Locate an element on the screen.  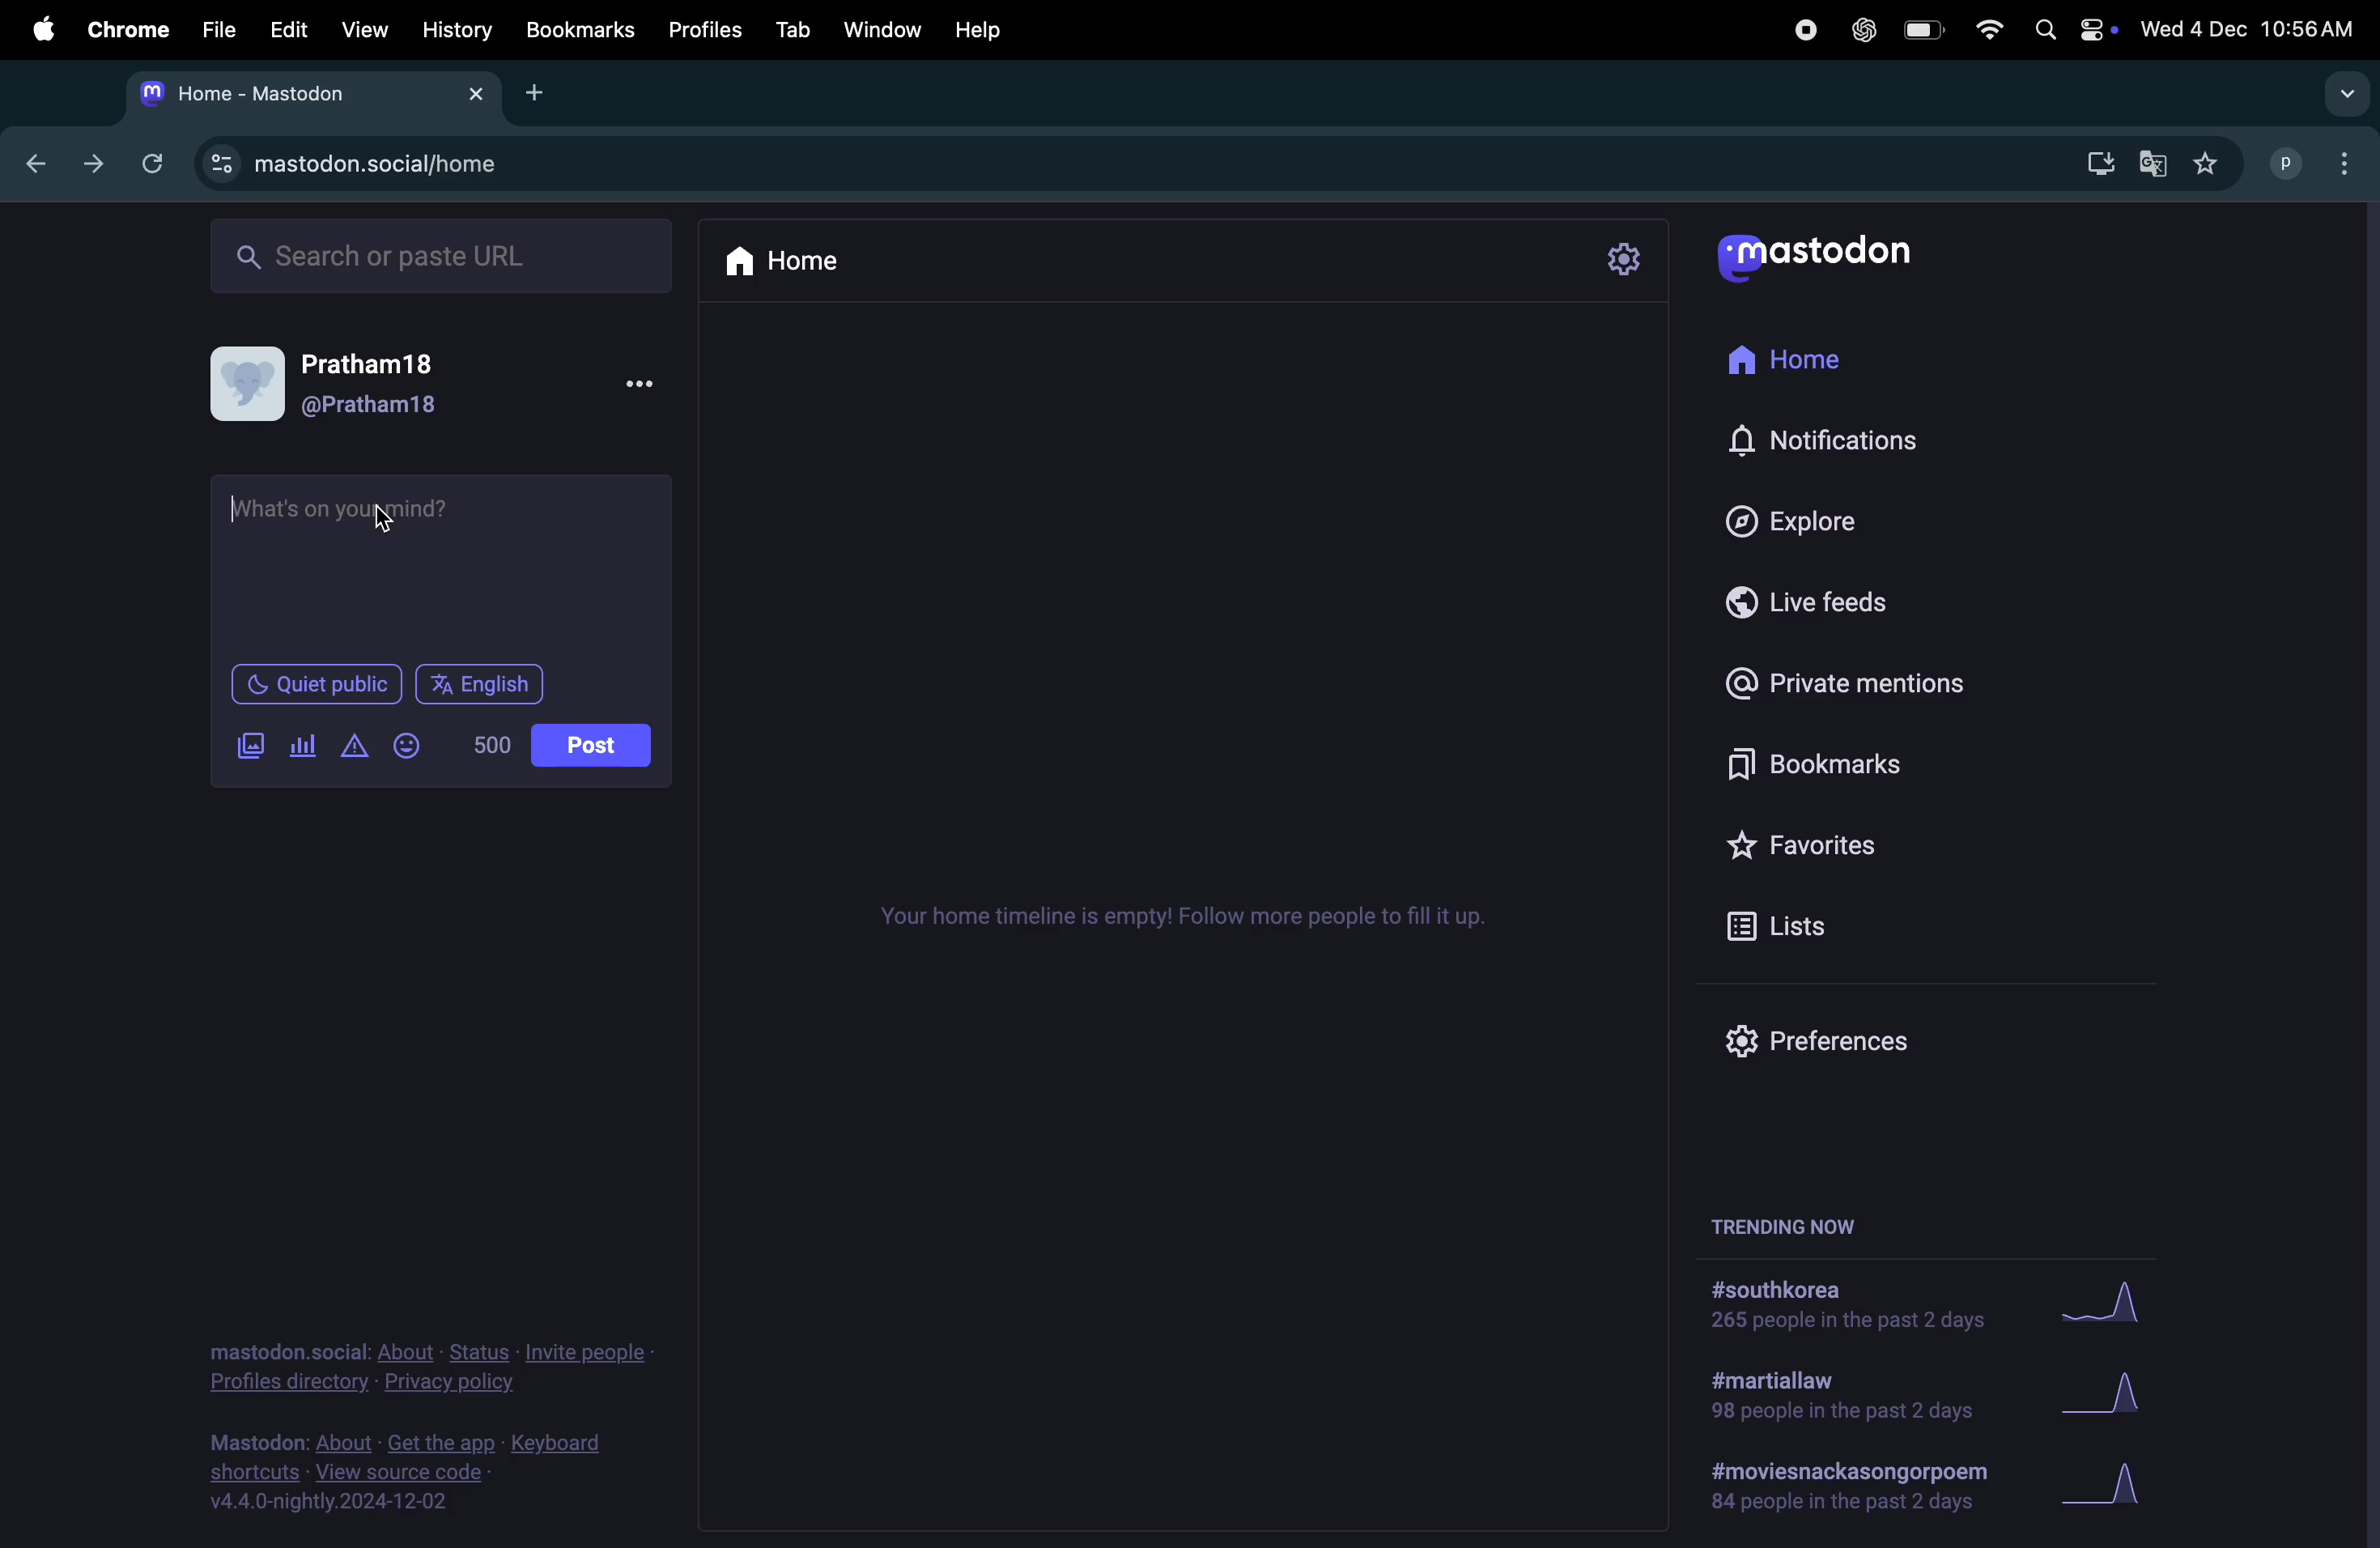
alerts is located at coordinates (353, 751).